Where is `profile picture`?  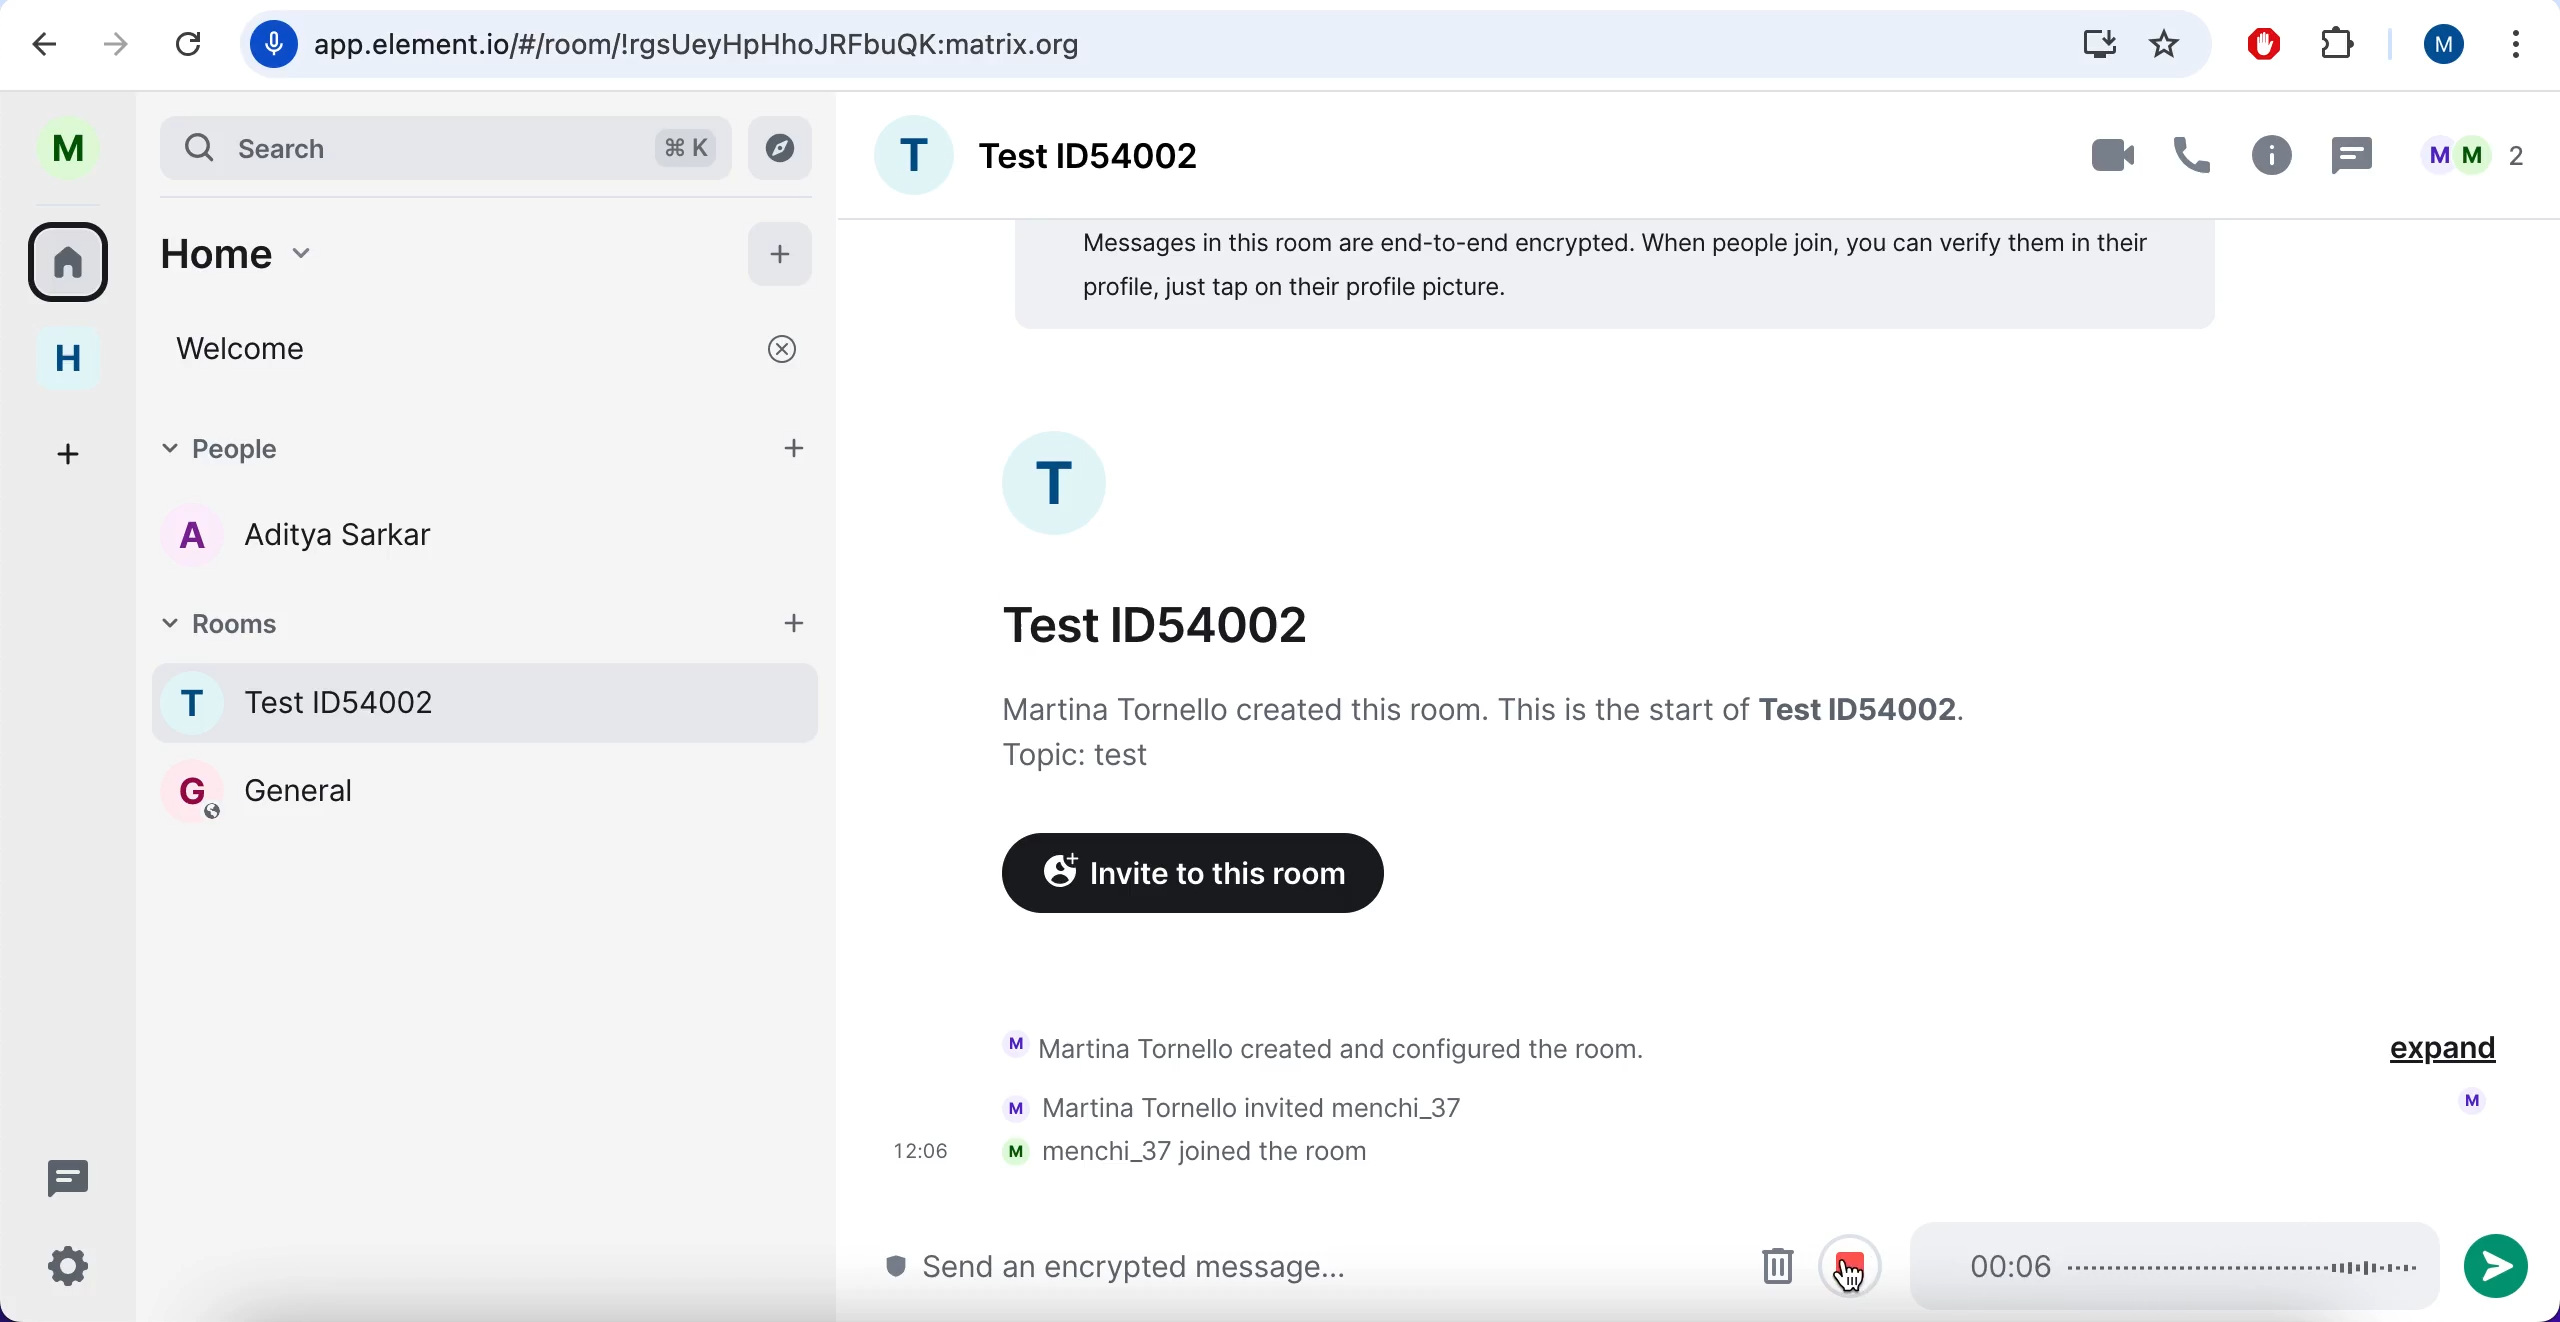 profile picture is located at coordinates (1060, 483).